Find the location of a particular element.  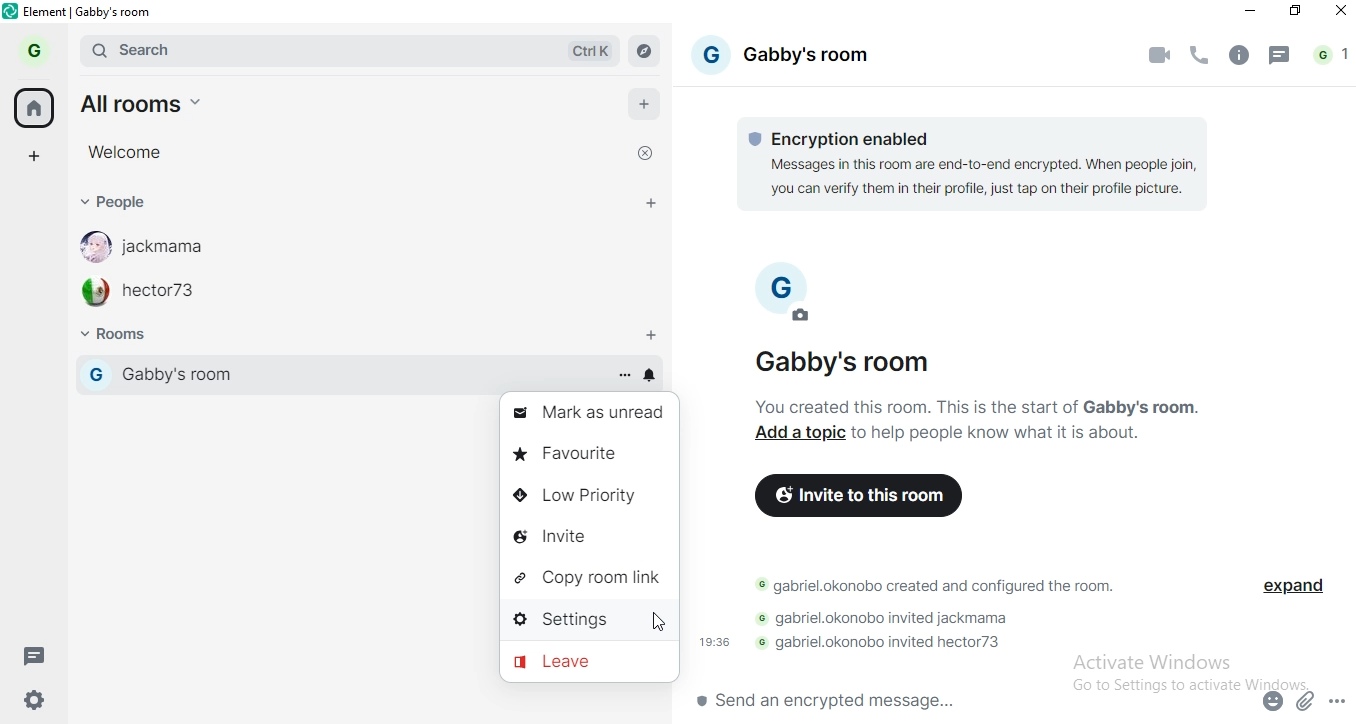

gabby room is located at coordinates (329, 373).